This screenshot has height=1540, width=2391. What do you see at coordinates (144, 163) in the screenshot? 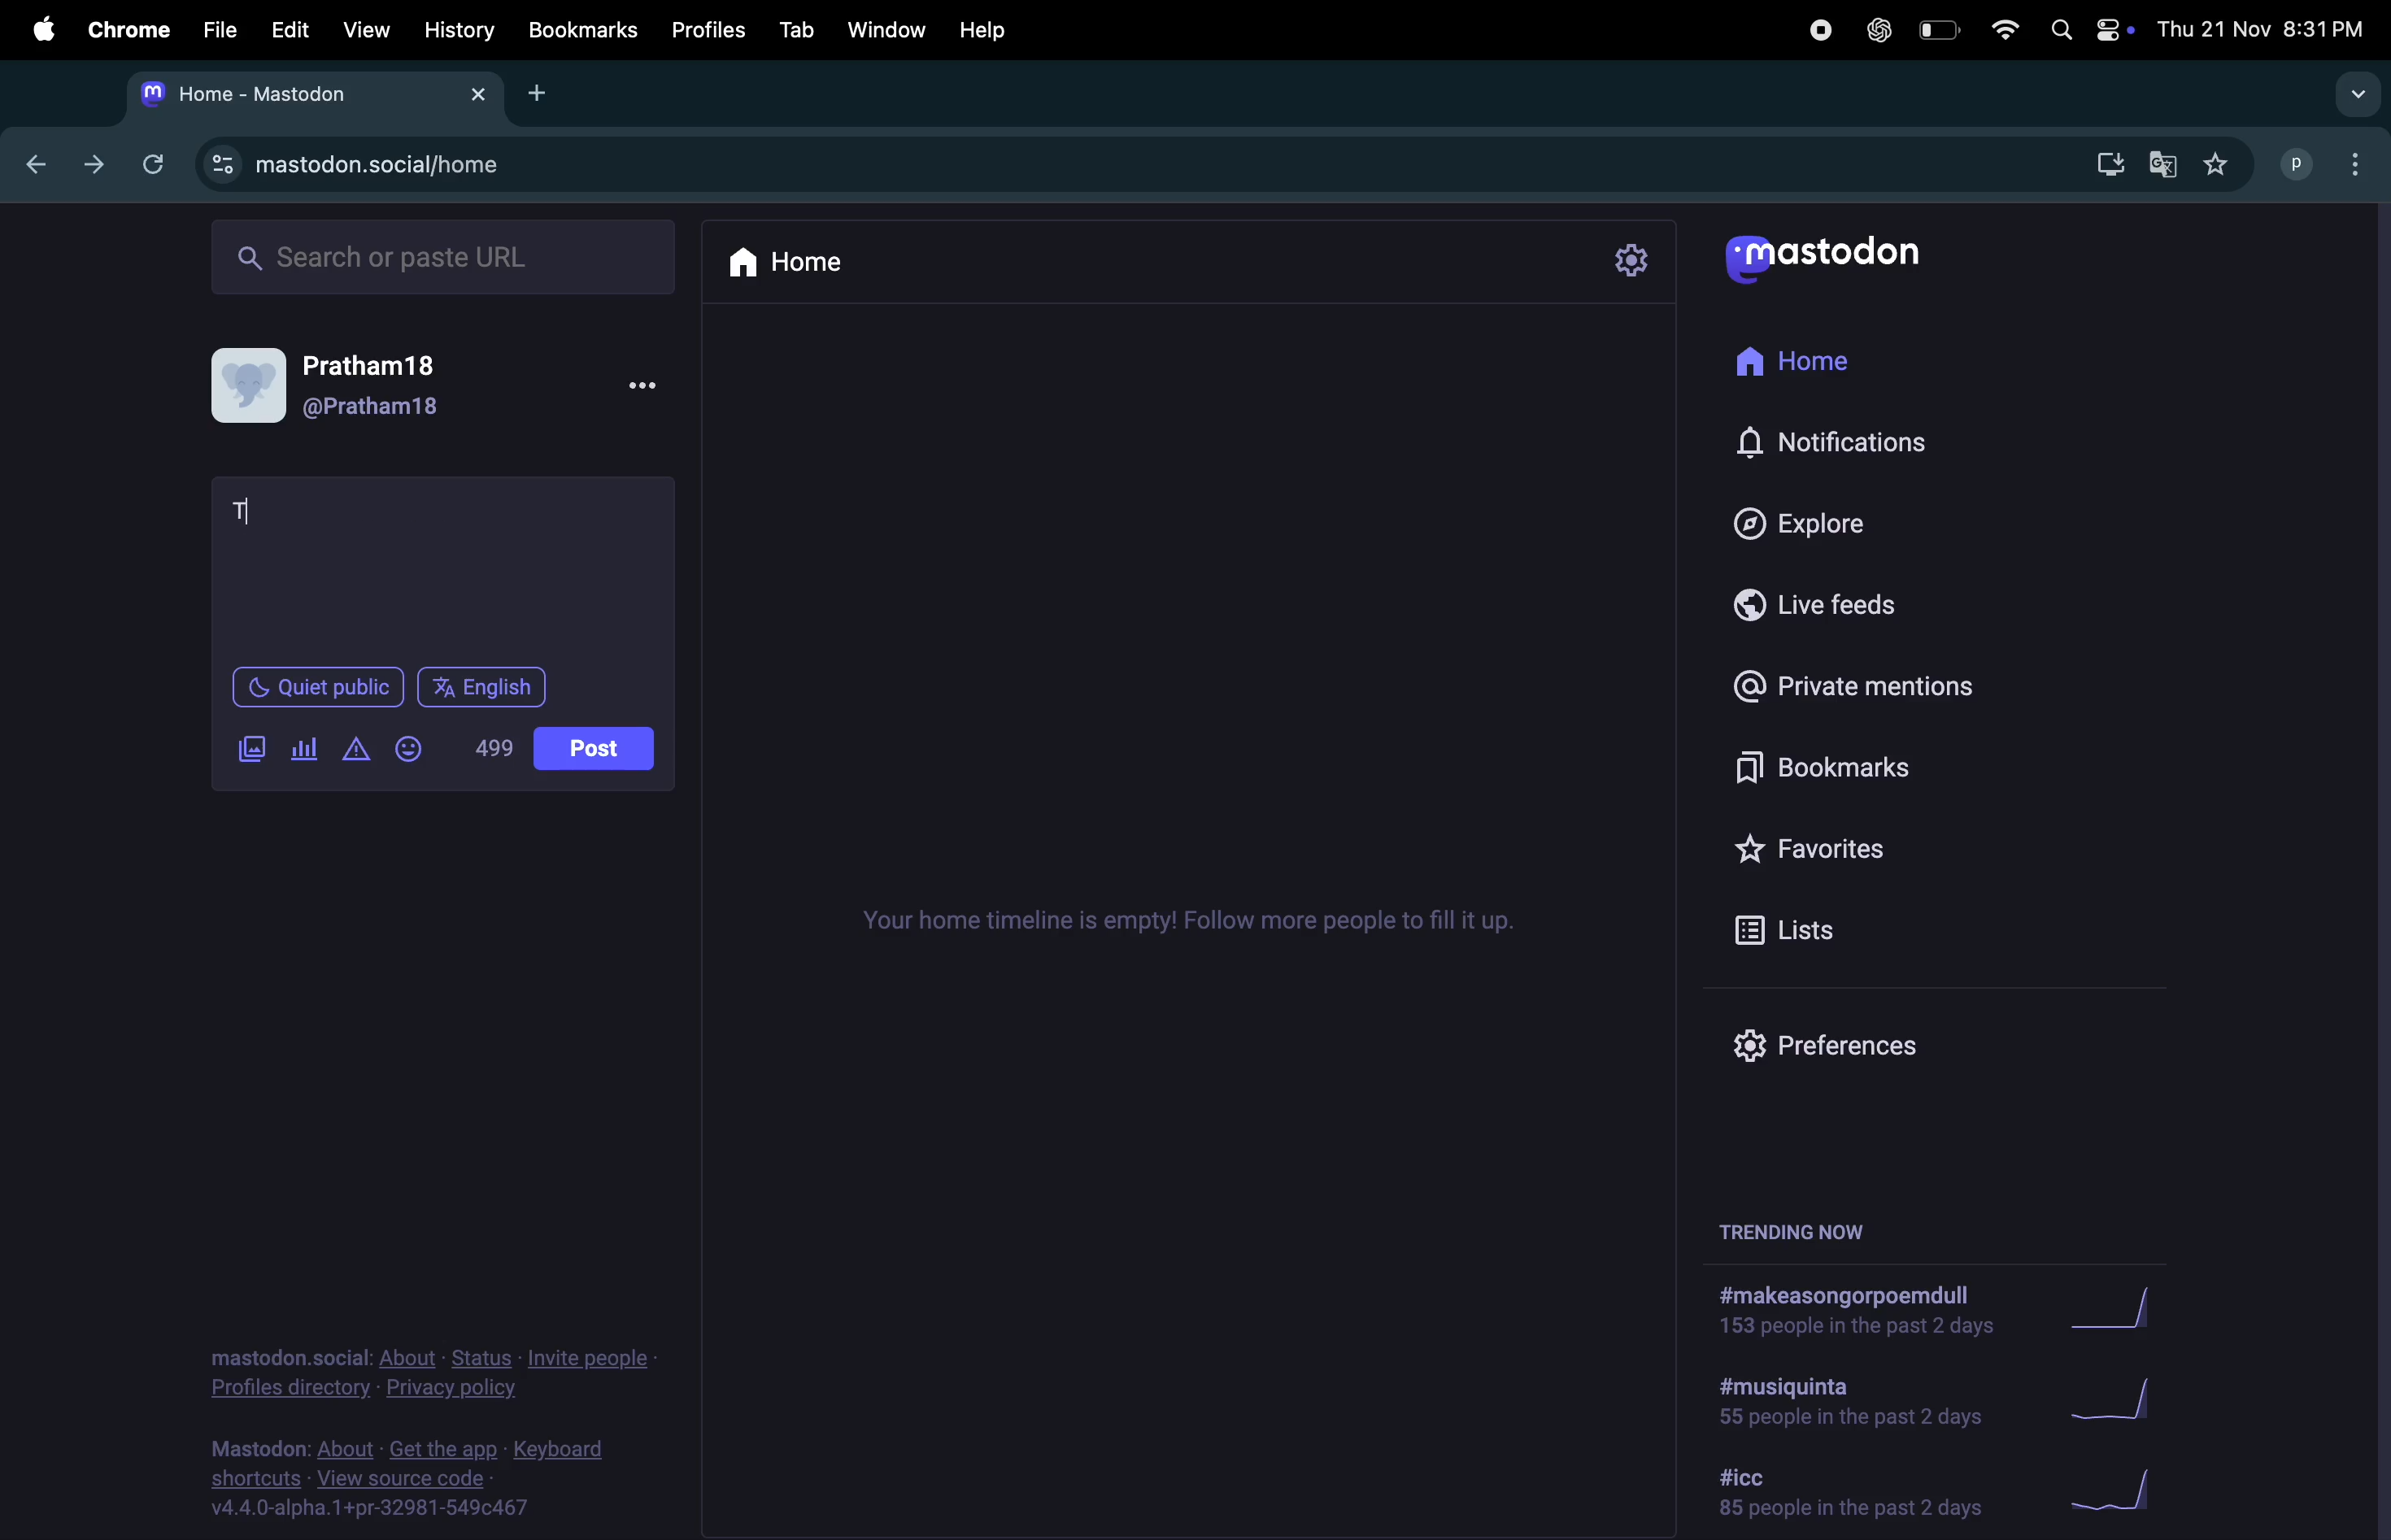
I see `refresh` at bounding box center [144, 163].